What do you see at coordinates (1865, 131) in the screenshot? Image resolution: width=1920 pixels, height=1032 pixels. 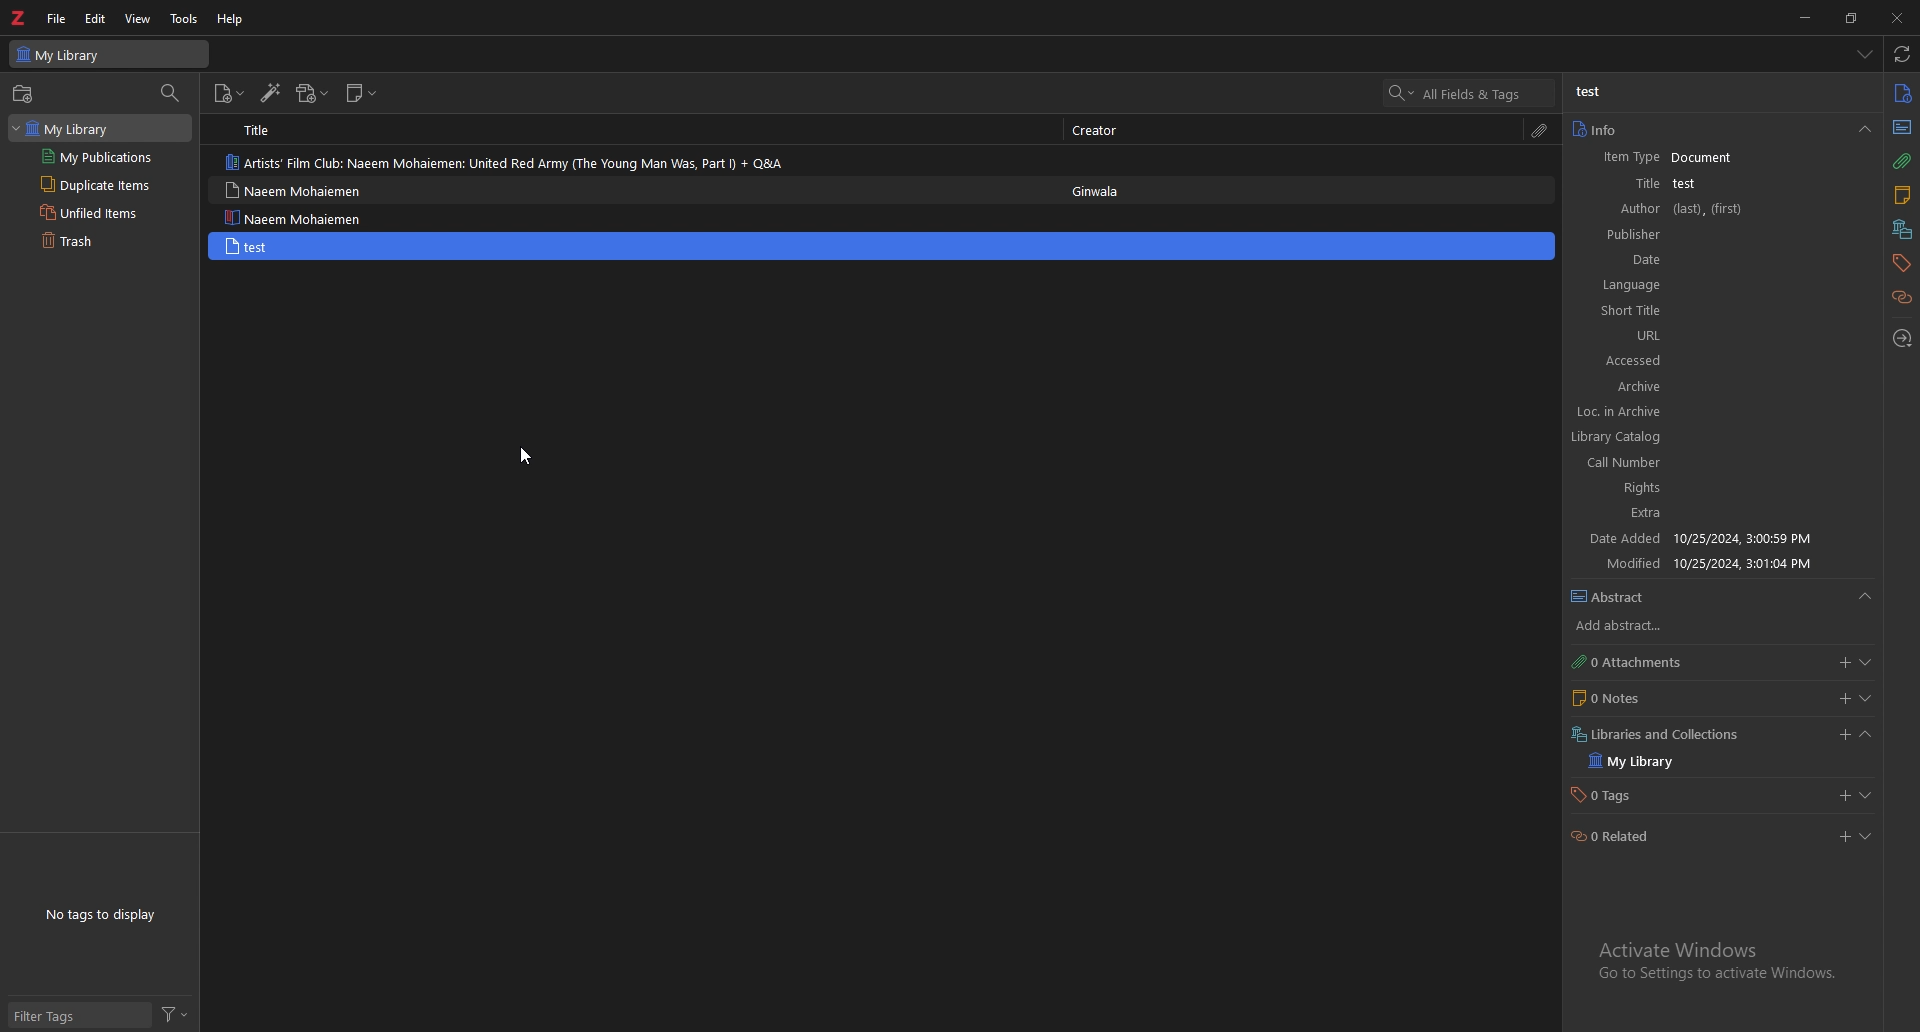 I see `drop down` at bounding box center [1865, 131].